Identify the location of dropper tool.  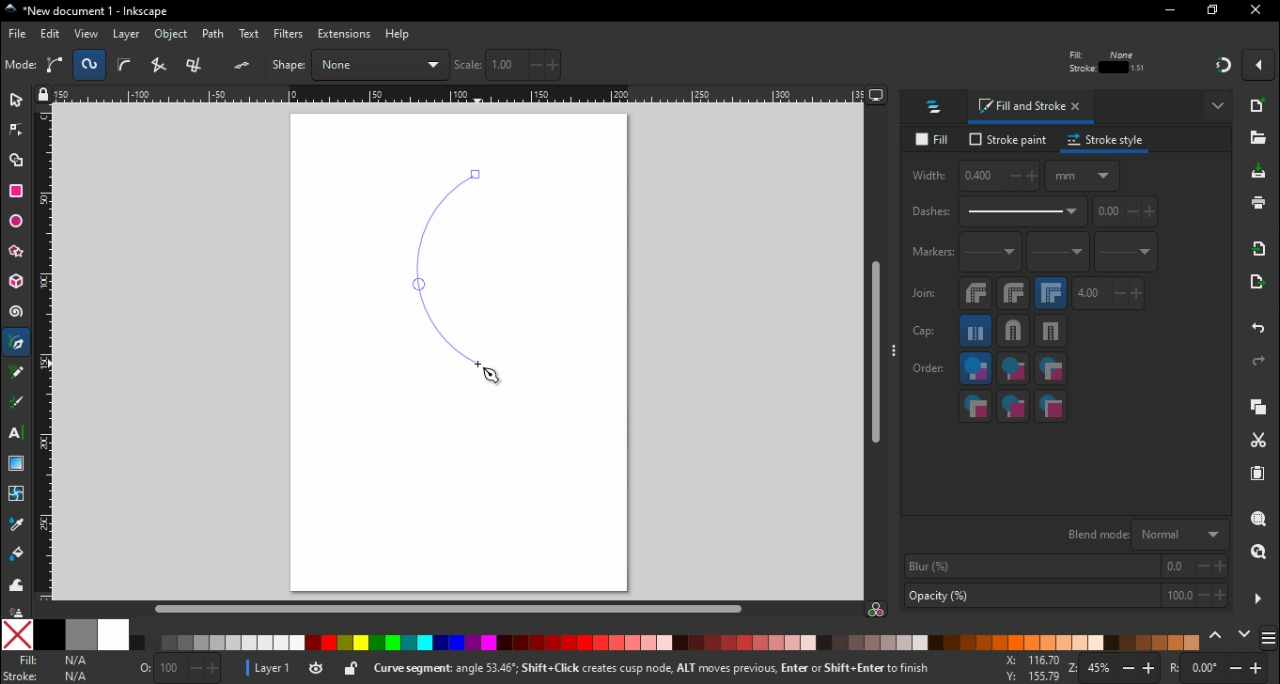
(14, 524).